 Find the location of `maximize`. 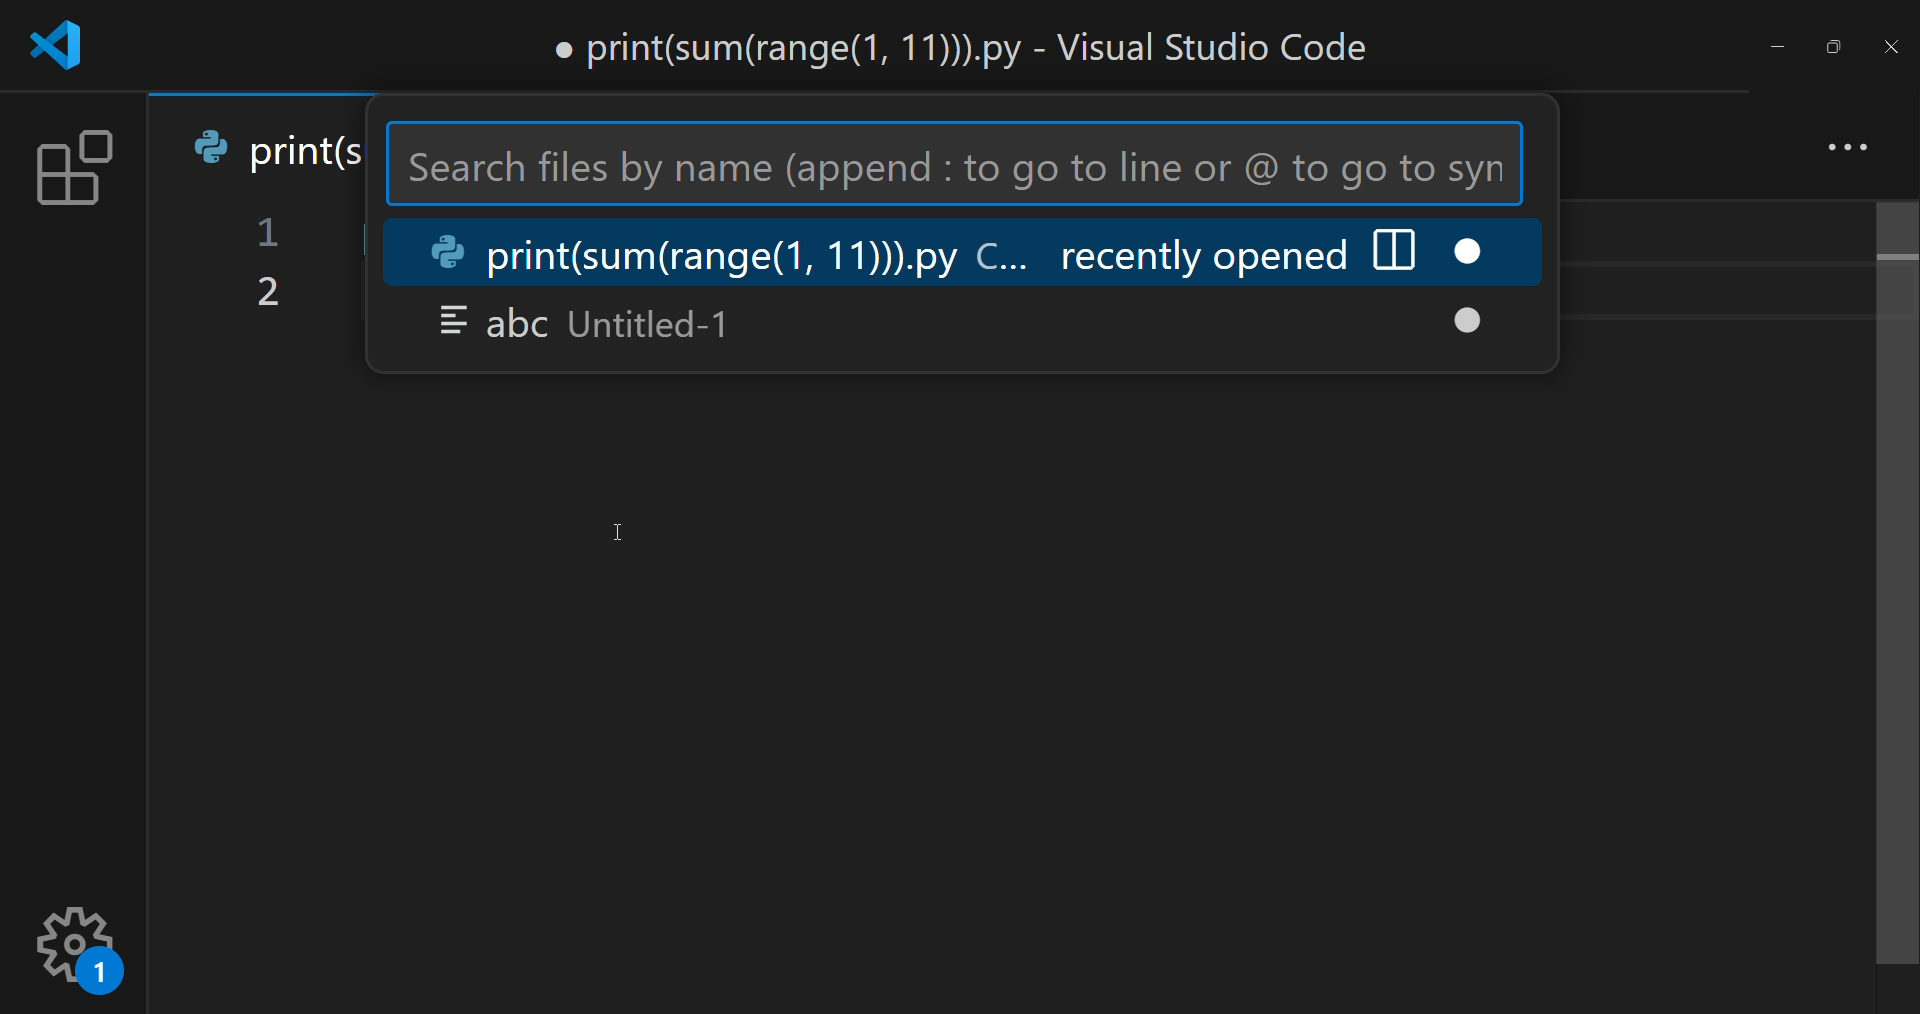

maximize is located at coordinates (1831, 46).